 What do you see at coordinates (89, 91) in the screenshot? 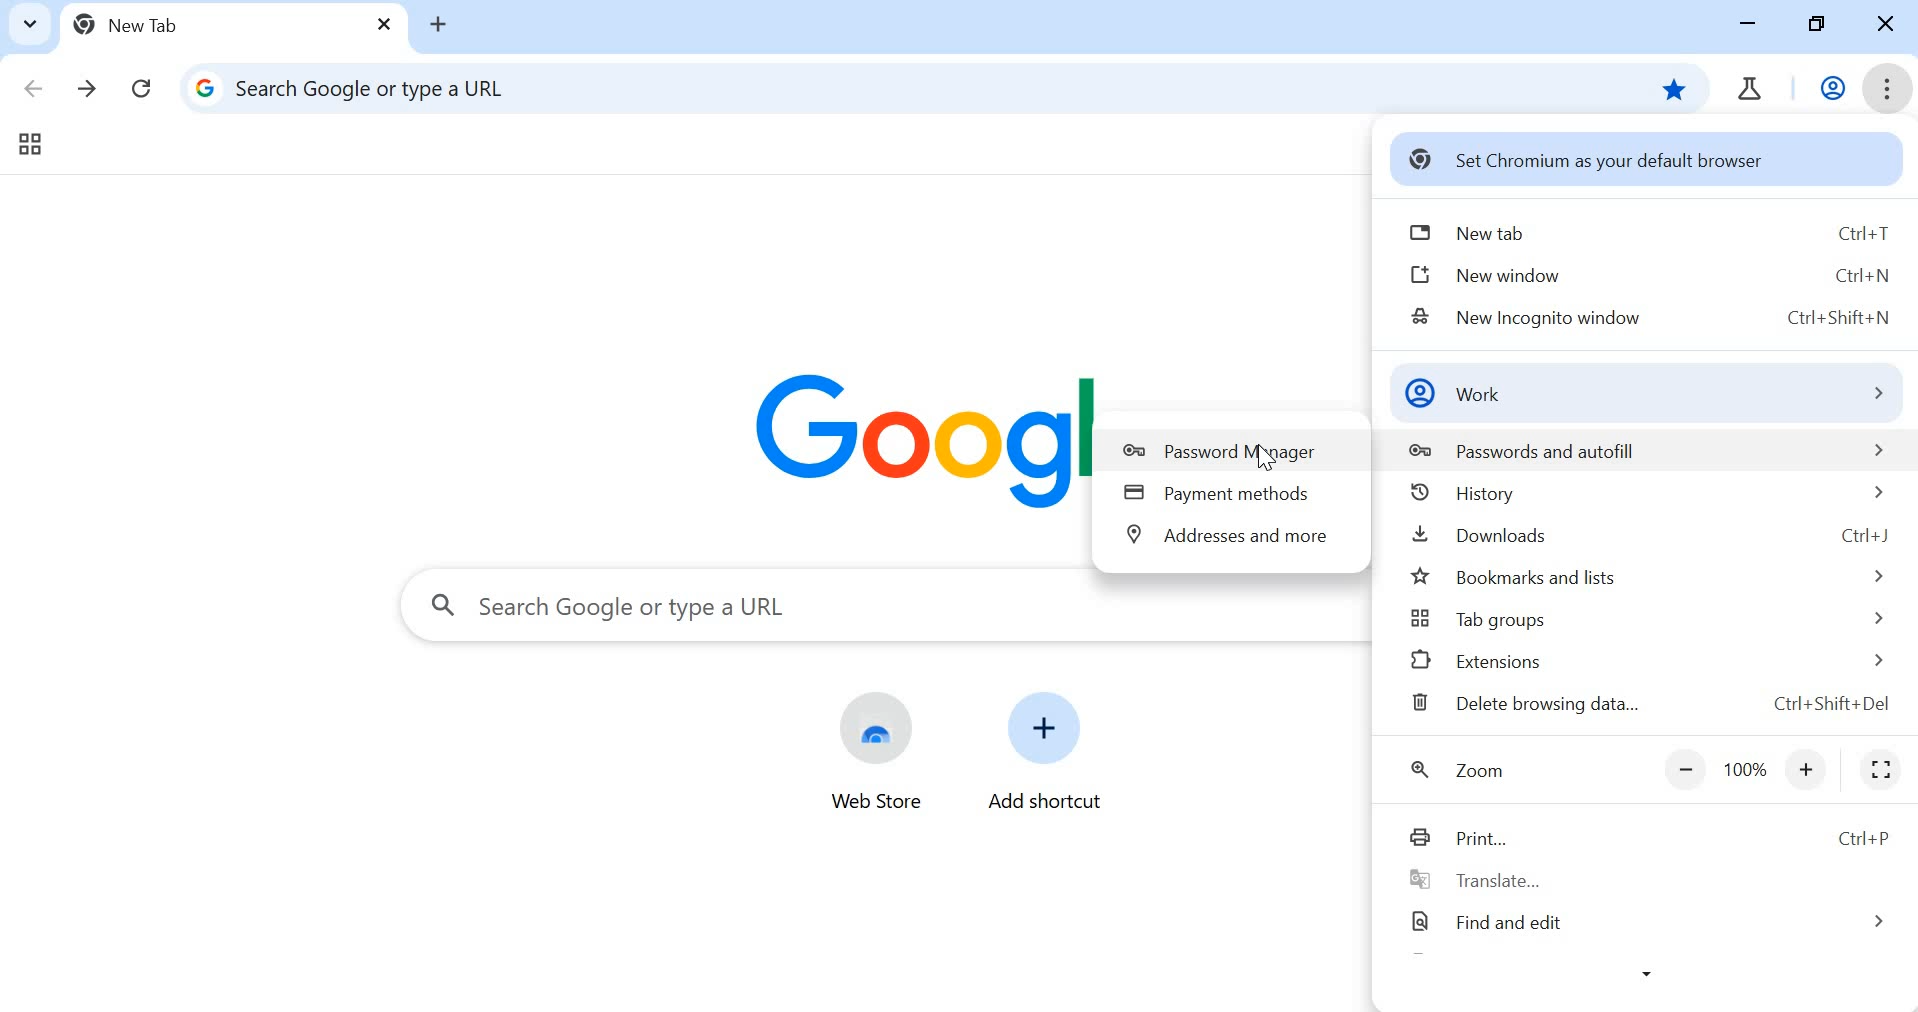
I see `click to go forward` at bounding box center [89, 91].